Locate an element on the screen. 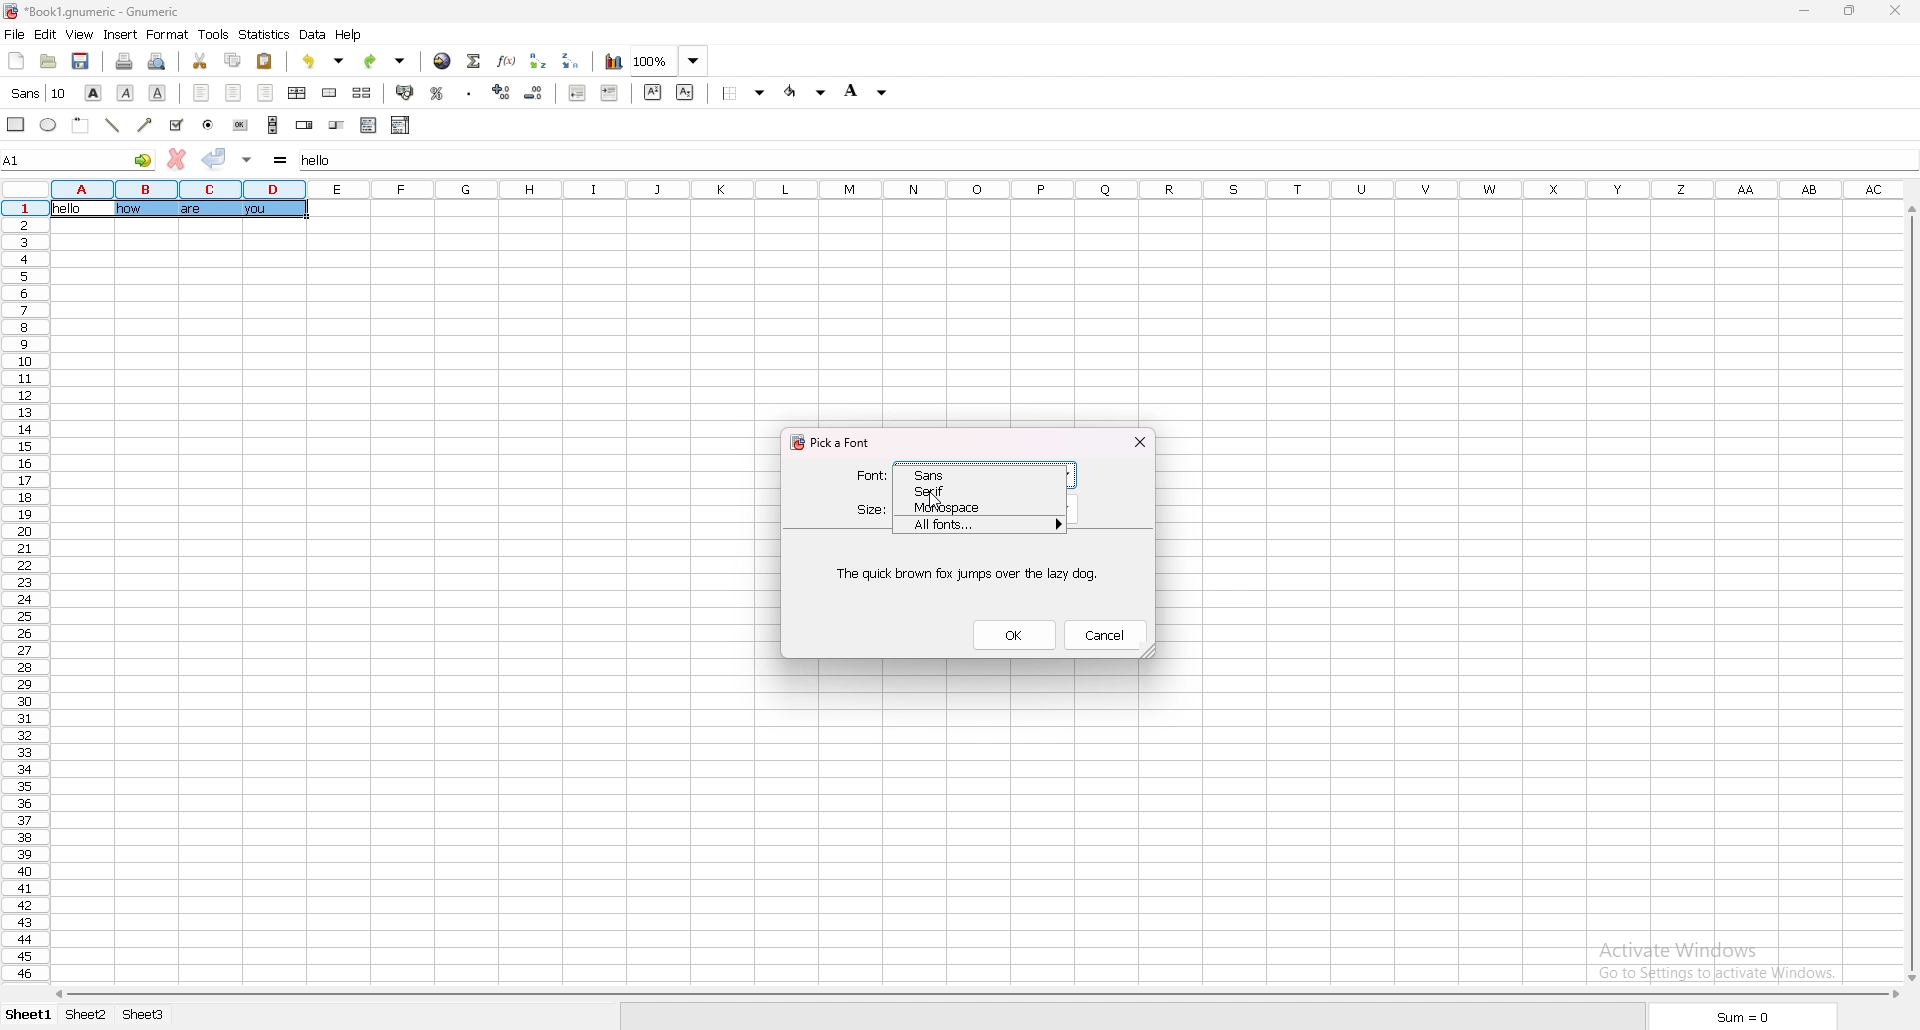  border is located at coordinates (744, 93).